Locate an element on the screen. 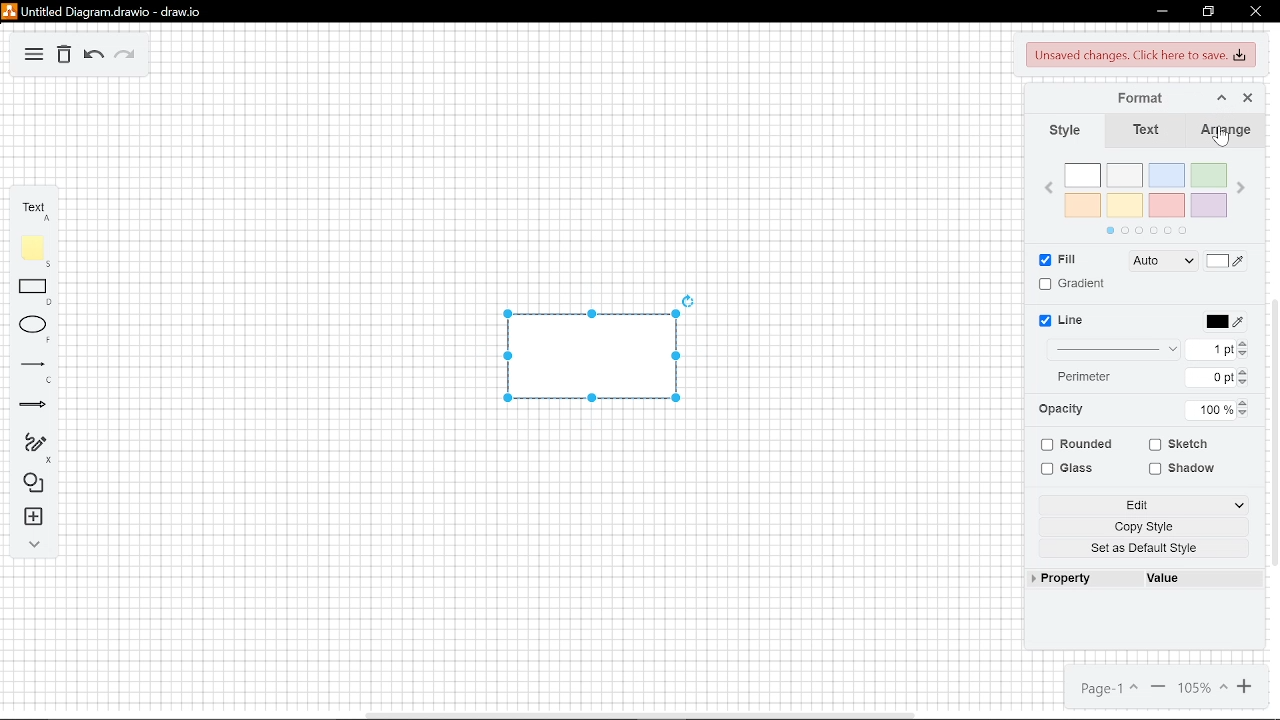  previous is located at coordinates (1048, 189).